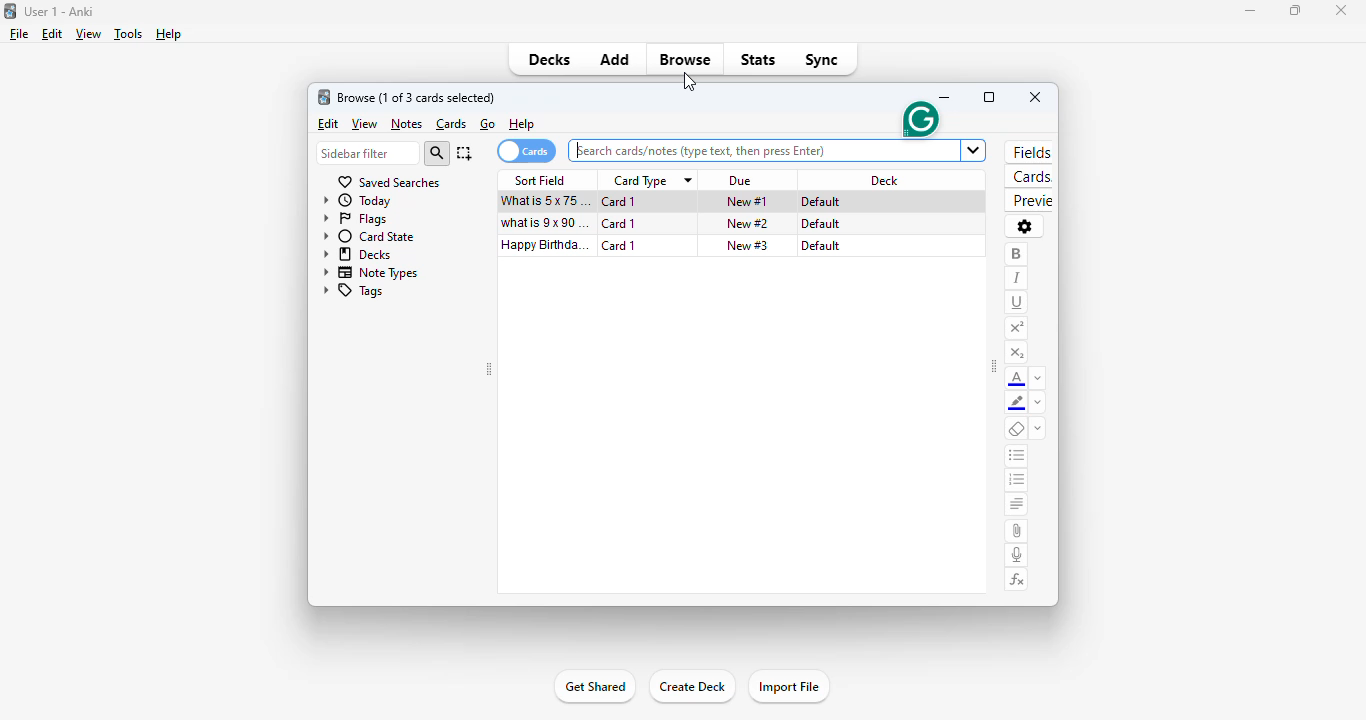 The width and height of the screenshot is (1366, 720). Describe the element at coordinates (822, 223) in the screenshot. I see `default` at that location.